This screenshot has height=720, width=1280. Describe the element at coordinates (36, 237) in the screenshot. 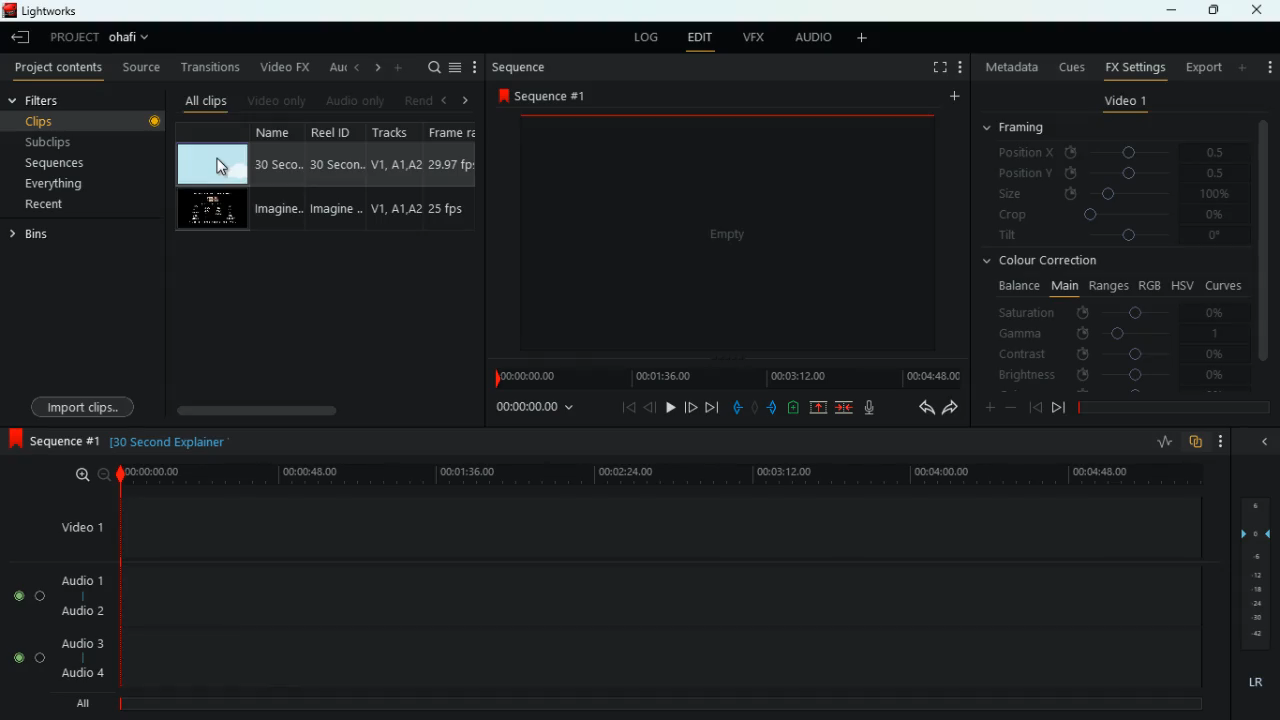

I see `bins` at that location.